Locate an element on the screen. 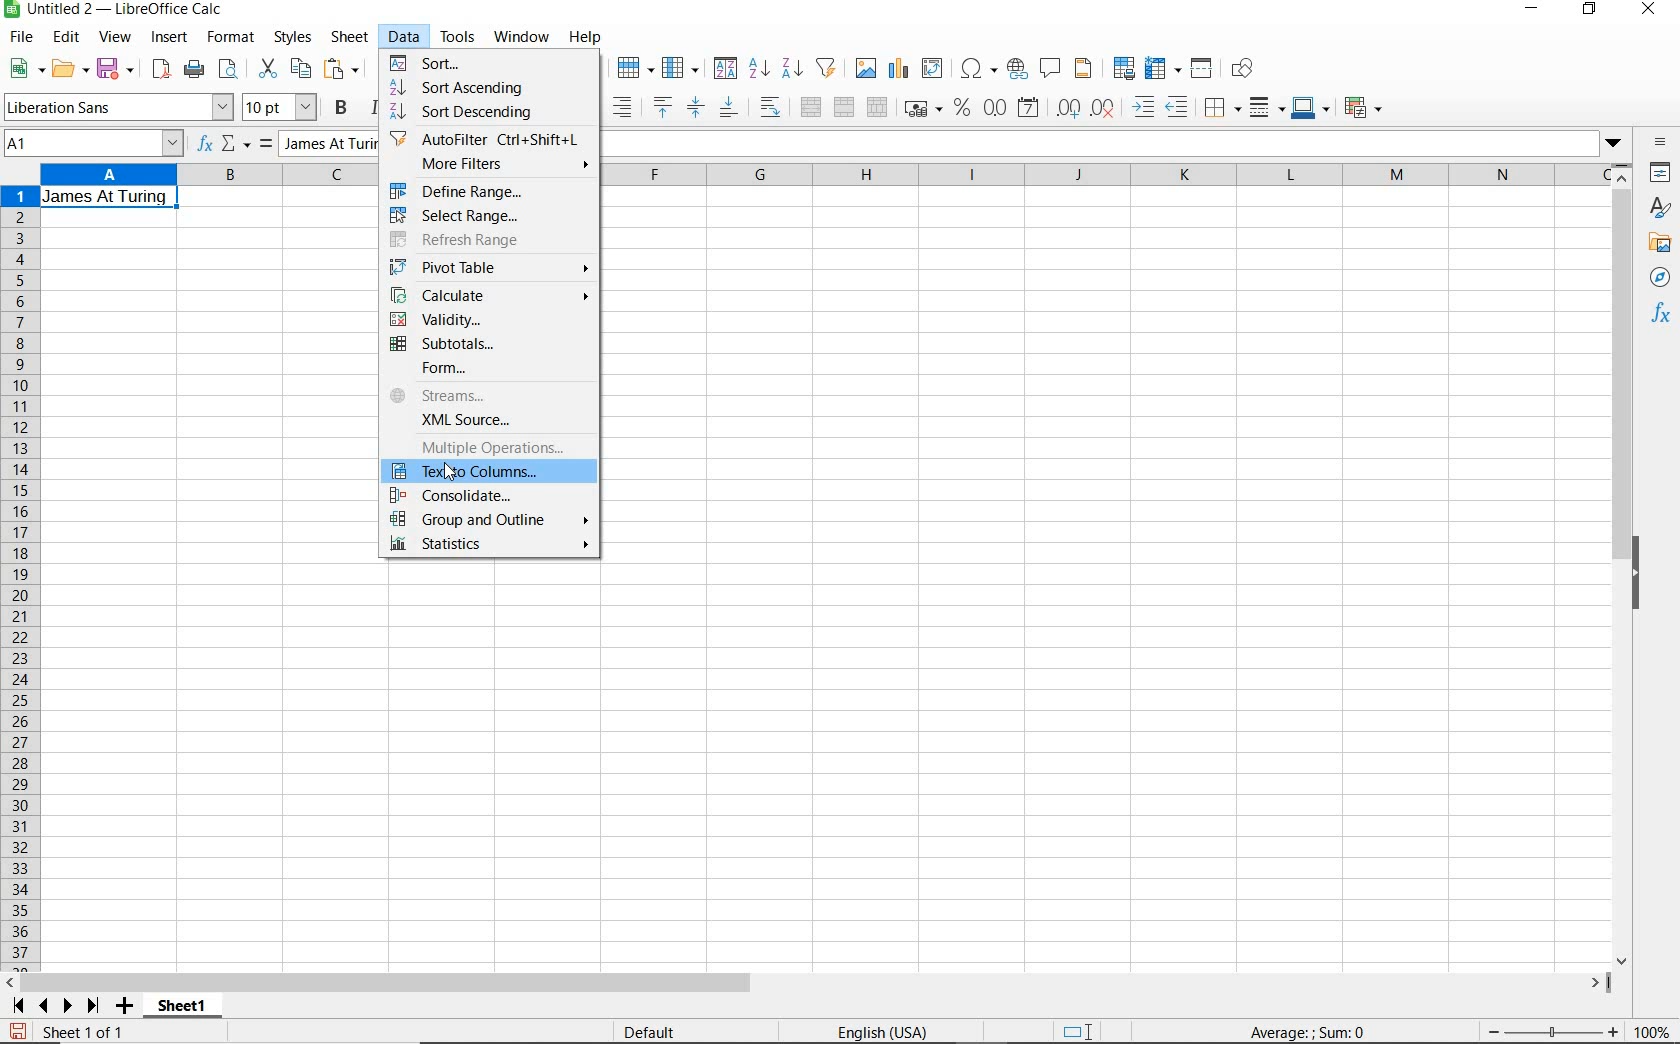 Image resolution: width=1680 pixels, height=1044 pixels. delete decimal place is located at coordinates (1107, 108).